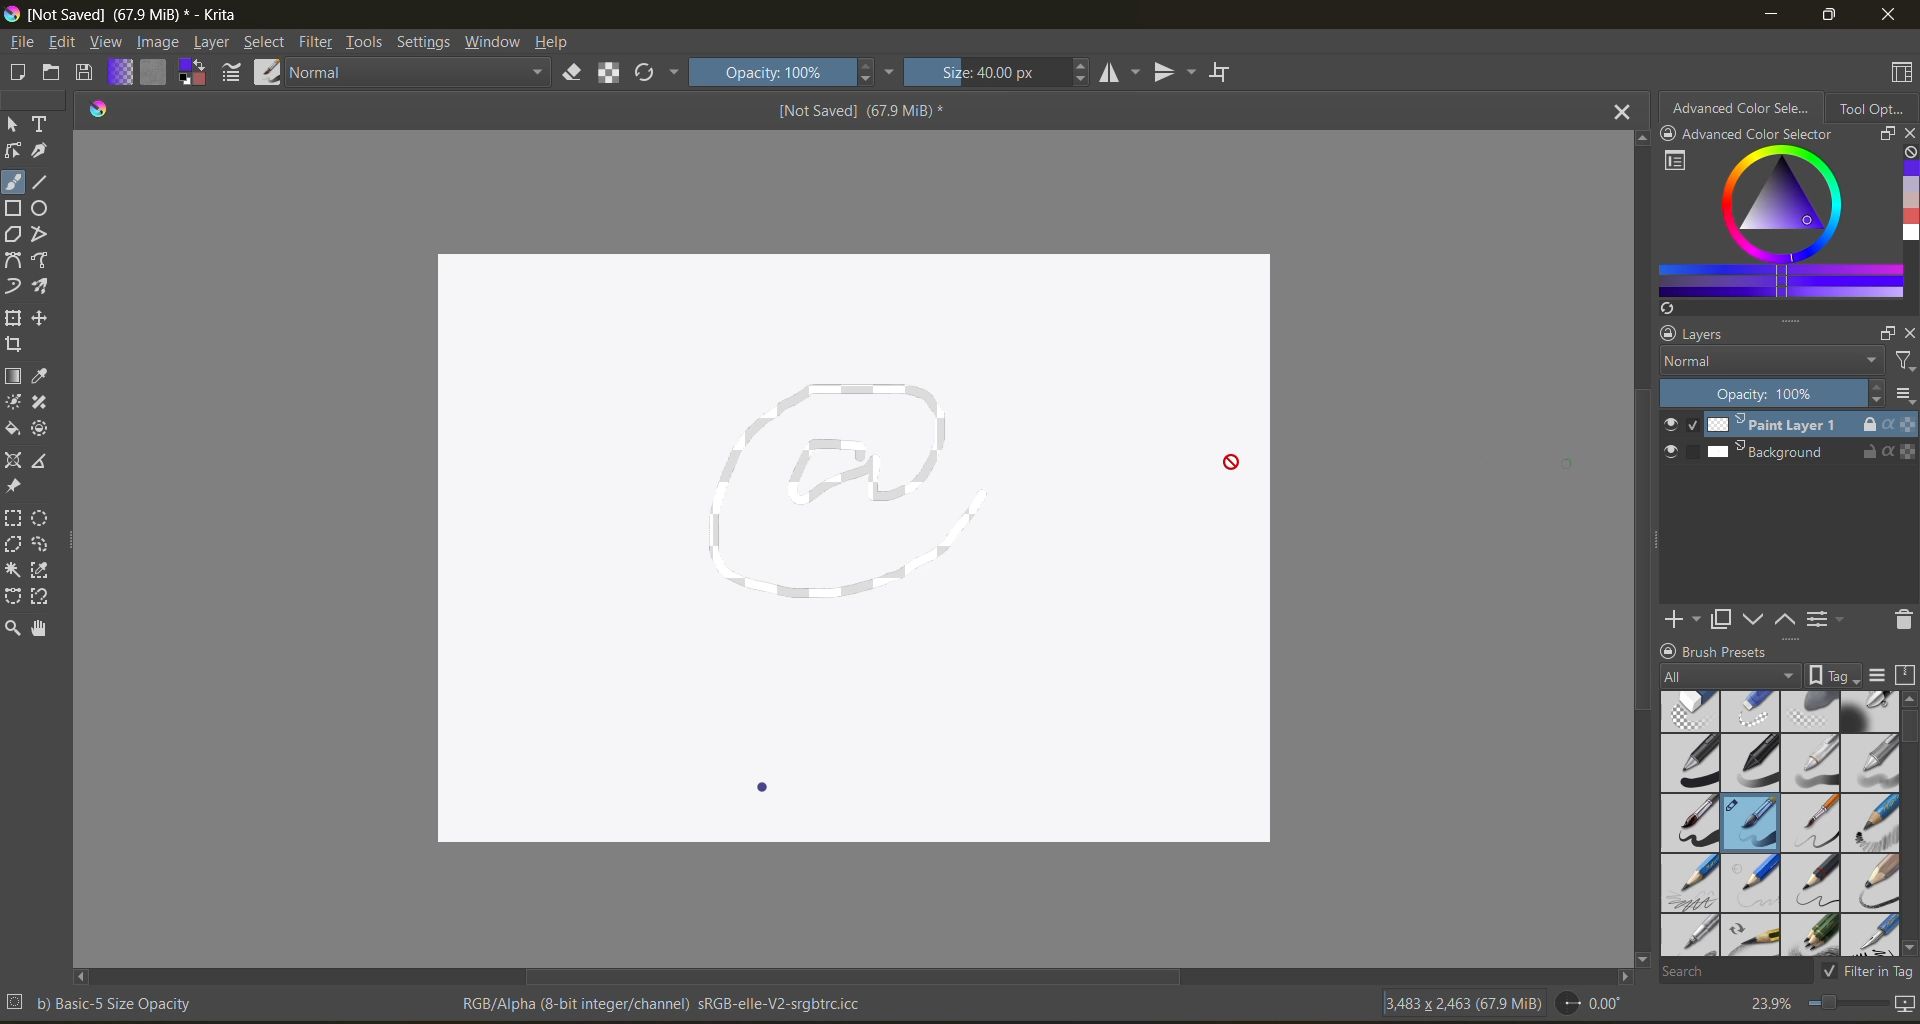  I want to click on black pen, so click(1690, 763).